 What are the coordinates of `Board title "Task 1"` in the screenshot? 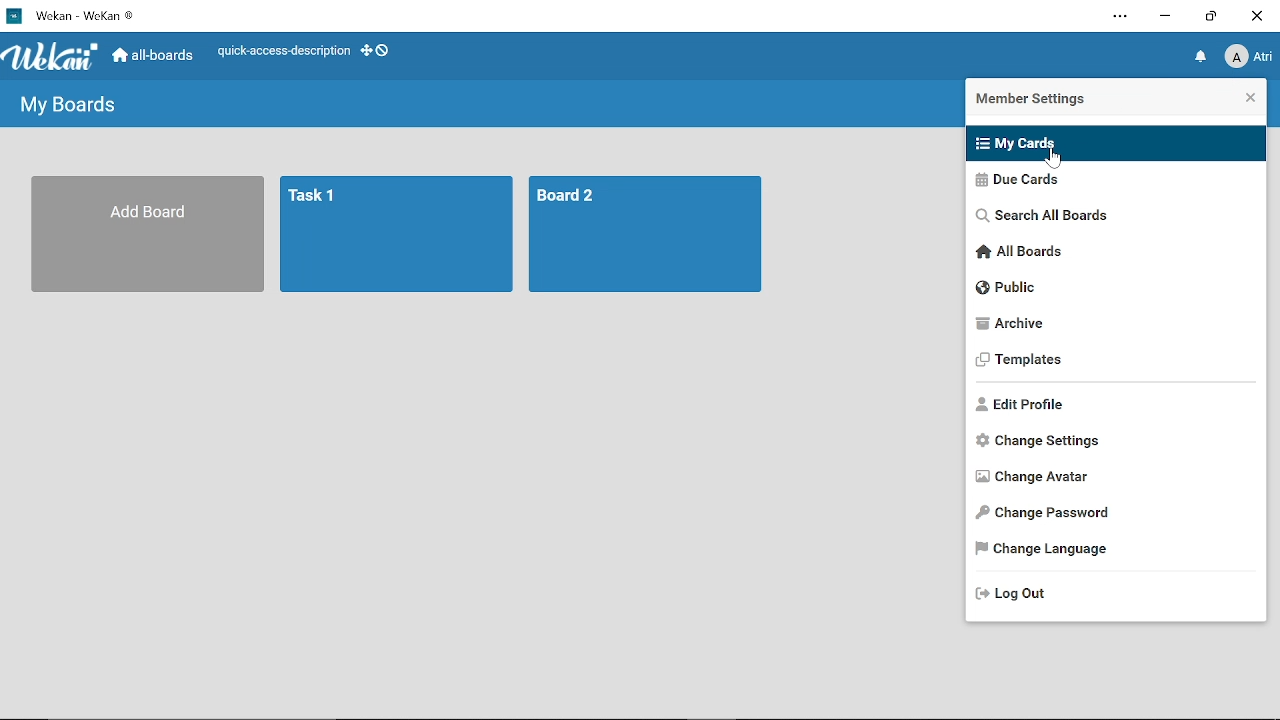 It's located at (398, 235).